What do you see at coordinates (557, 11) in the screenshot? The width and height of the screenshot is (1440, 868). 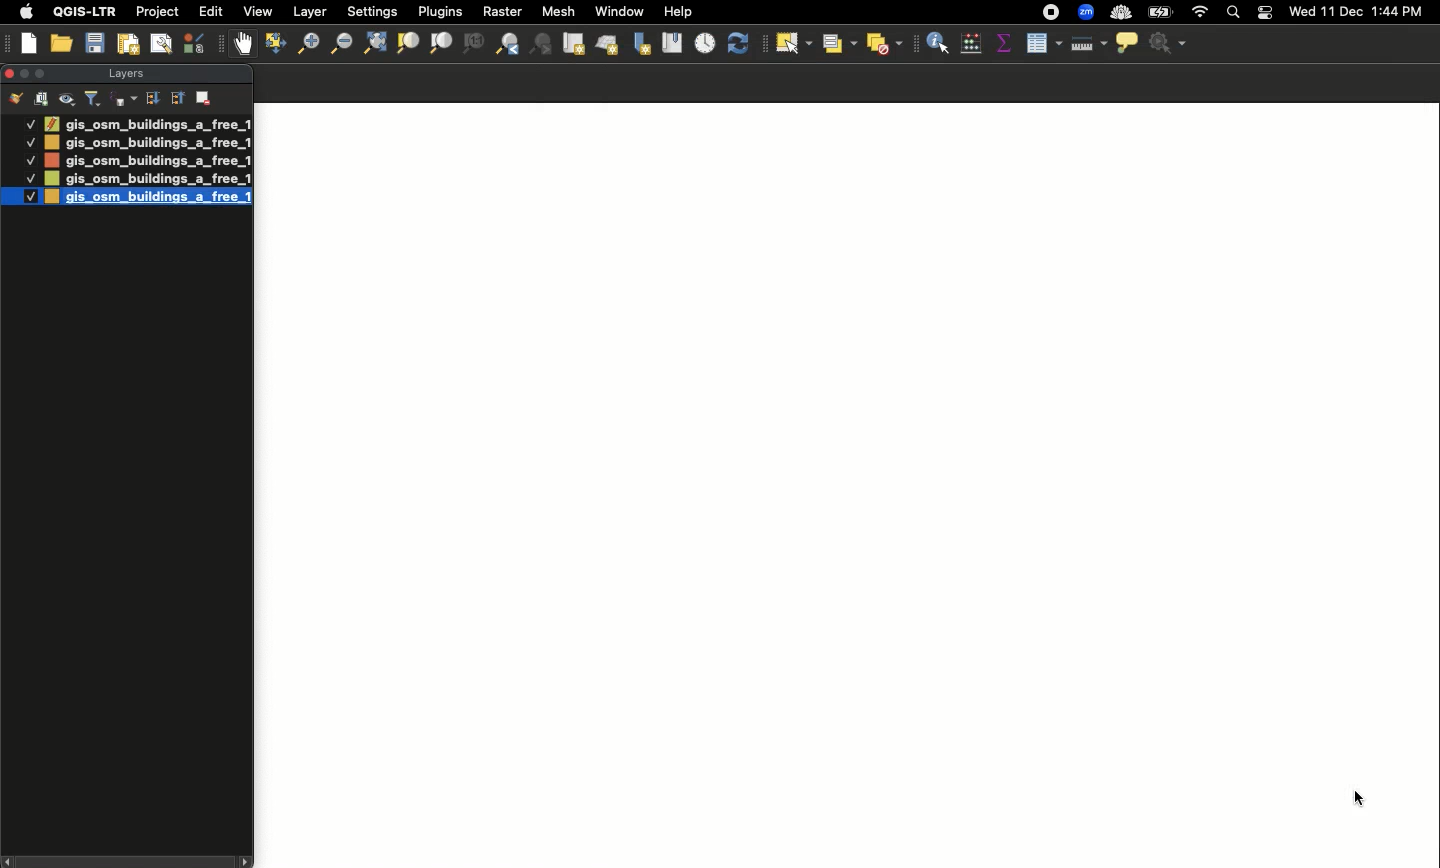 I see `Mesh` at bounding box center [557, 11].